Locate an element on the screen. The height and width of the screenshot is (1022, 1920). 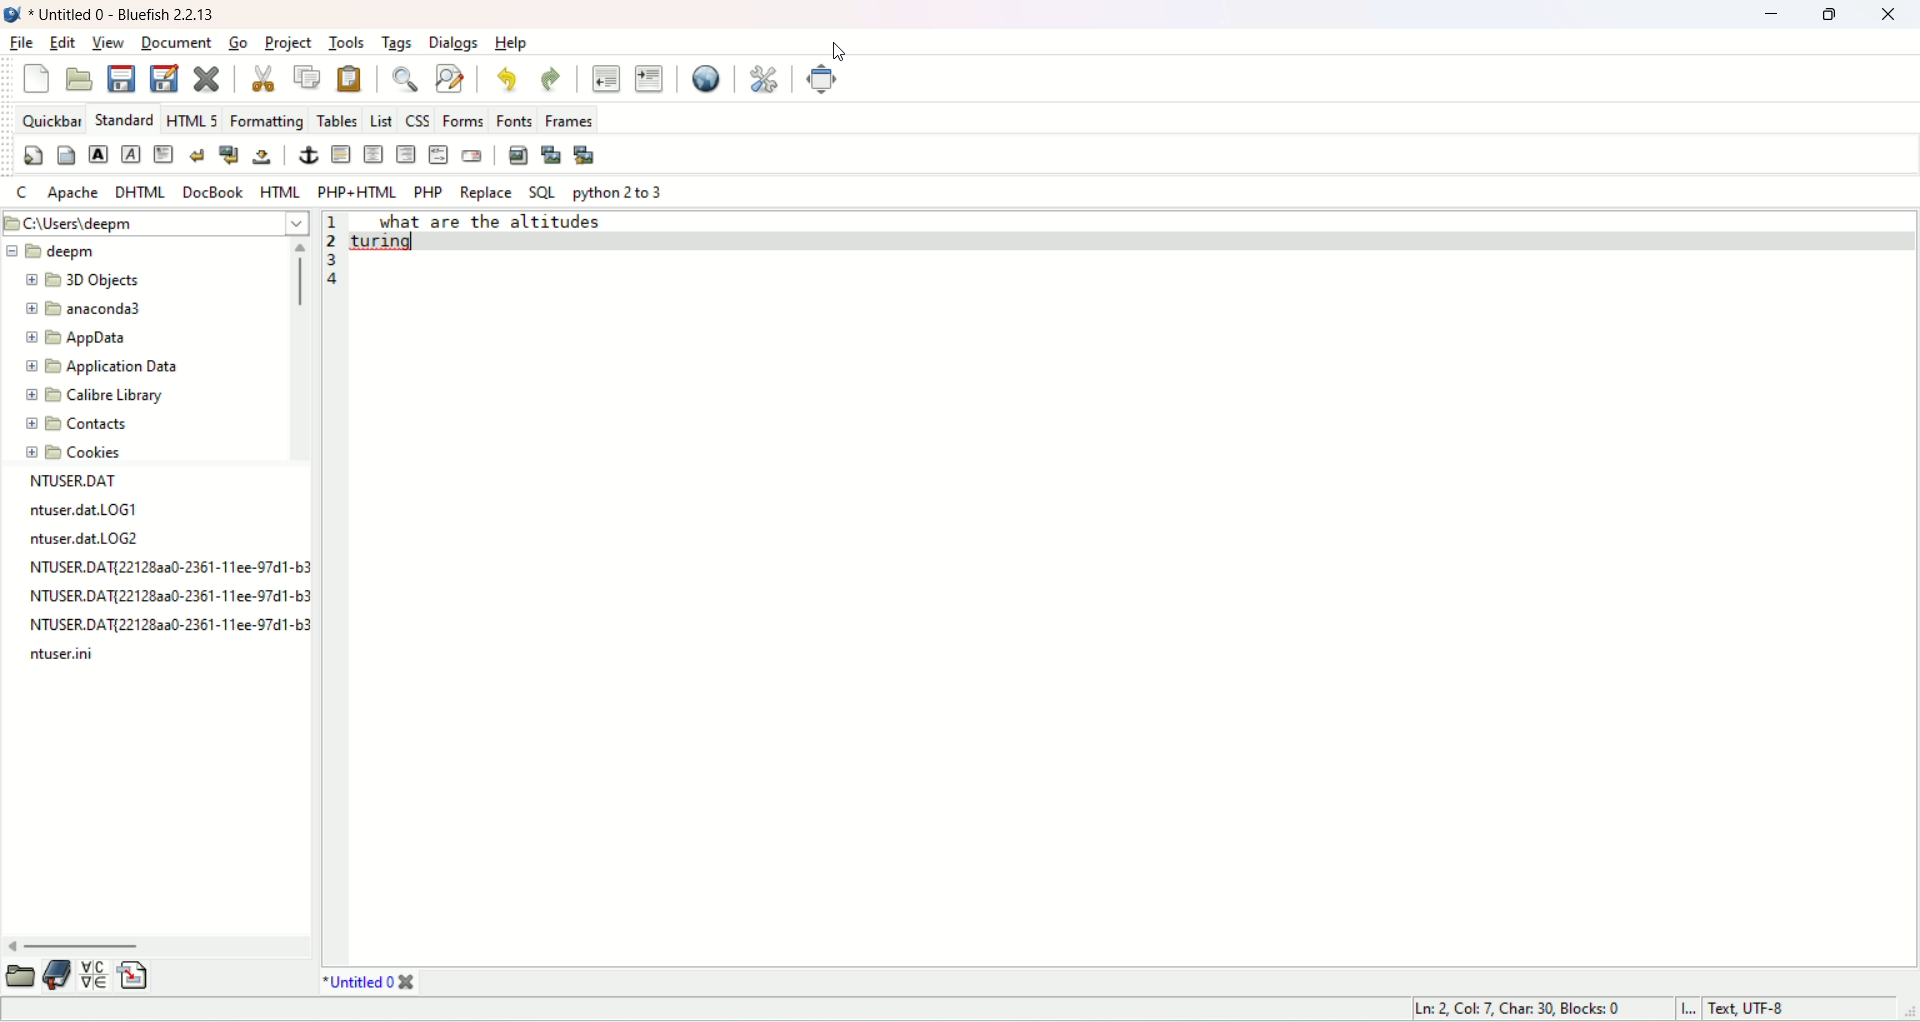
edit preferences is located at coordinates (765, 77).